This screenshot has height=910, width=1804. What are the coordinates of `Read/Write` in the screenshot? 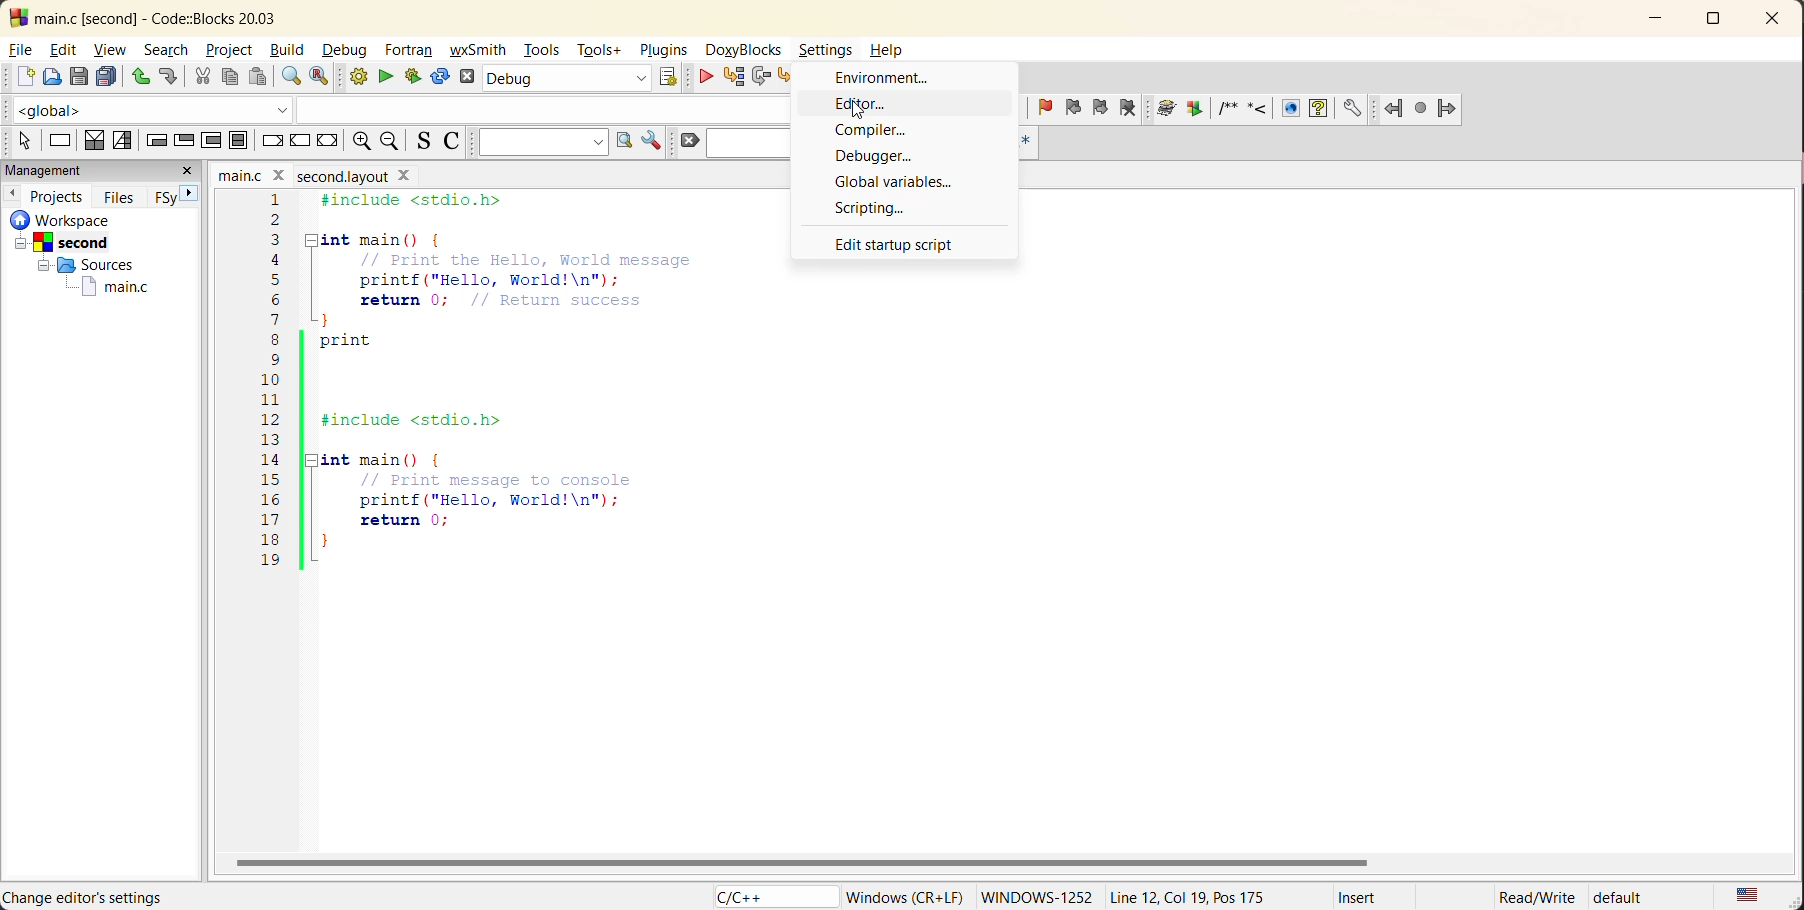 It's located at (1530, 898).